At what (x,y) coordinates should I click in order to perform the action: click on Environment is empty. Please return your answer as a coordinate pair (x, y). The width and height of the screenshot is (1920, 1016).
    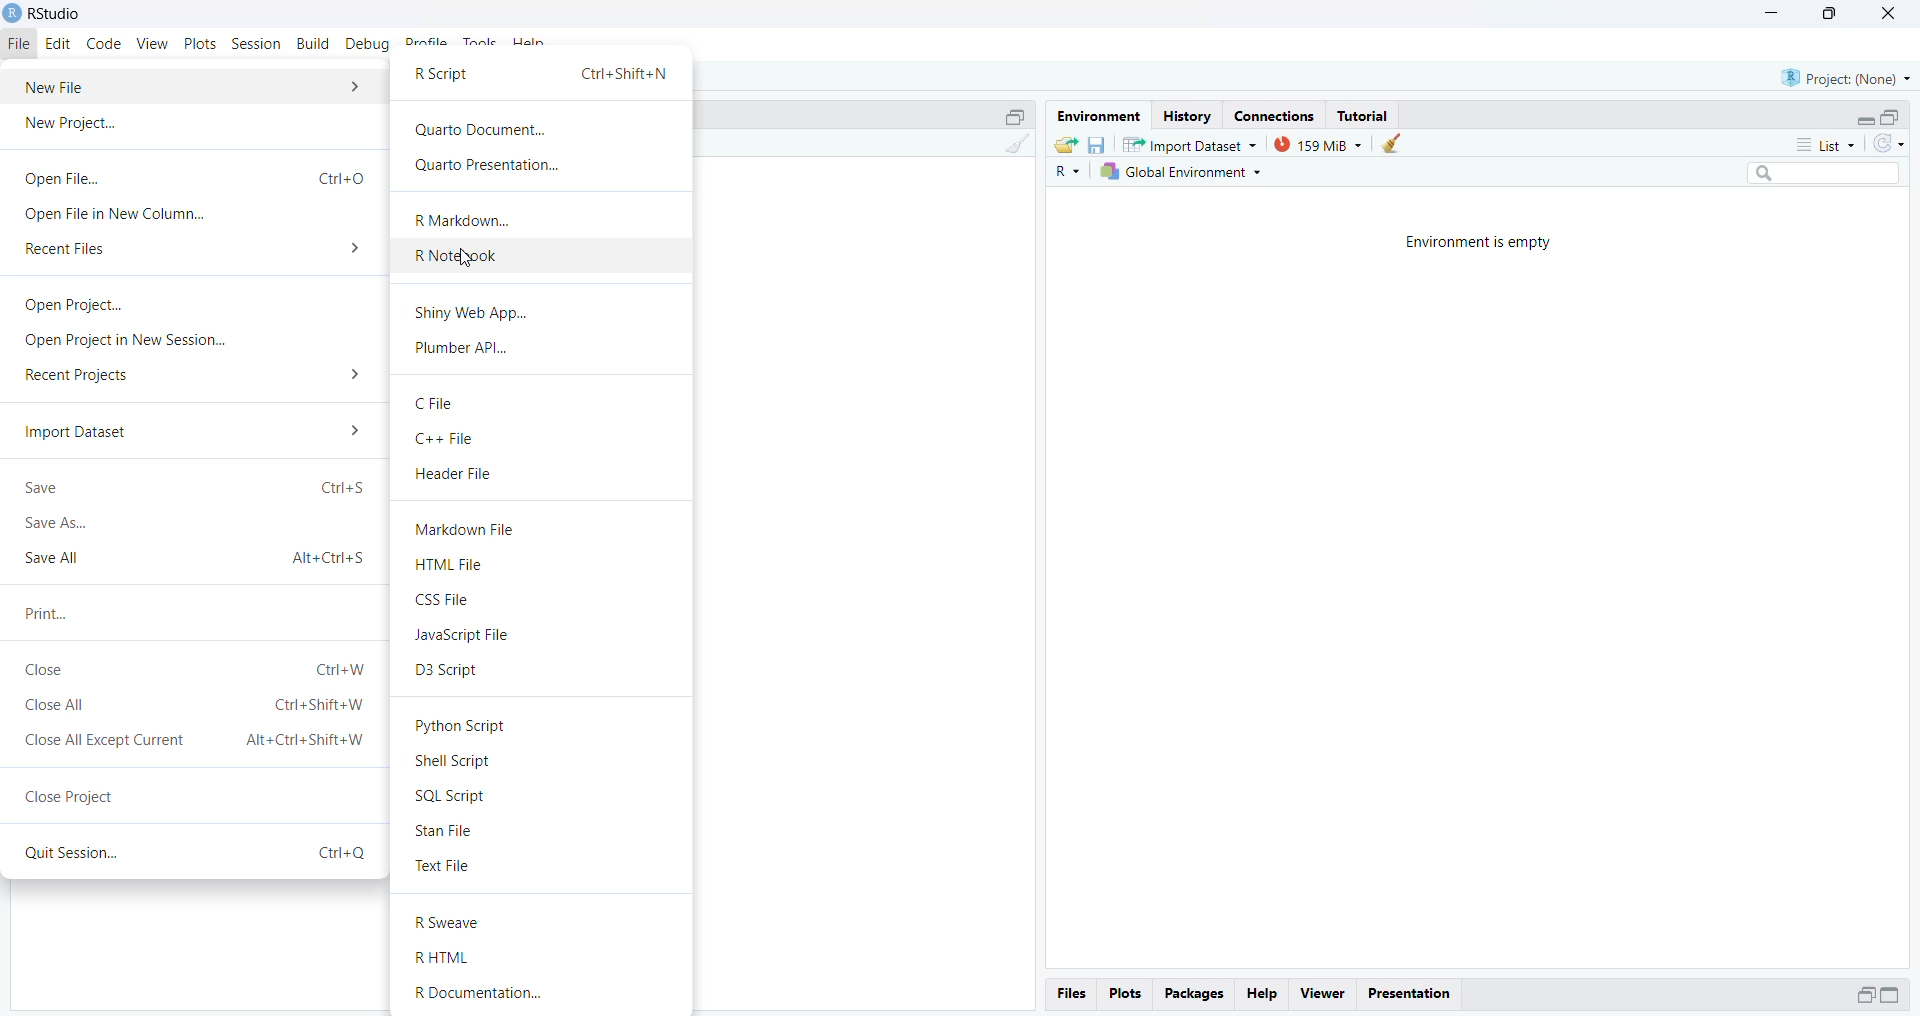
    Looking at the image, I should click on (1485, 242).